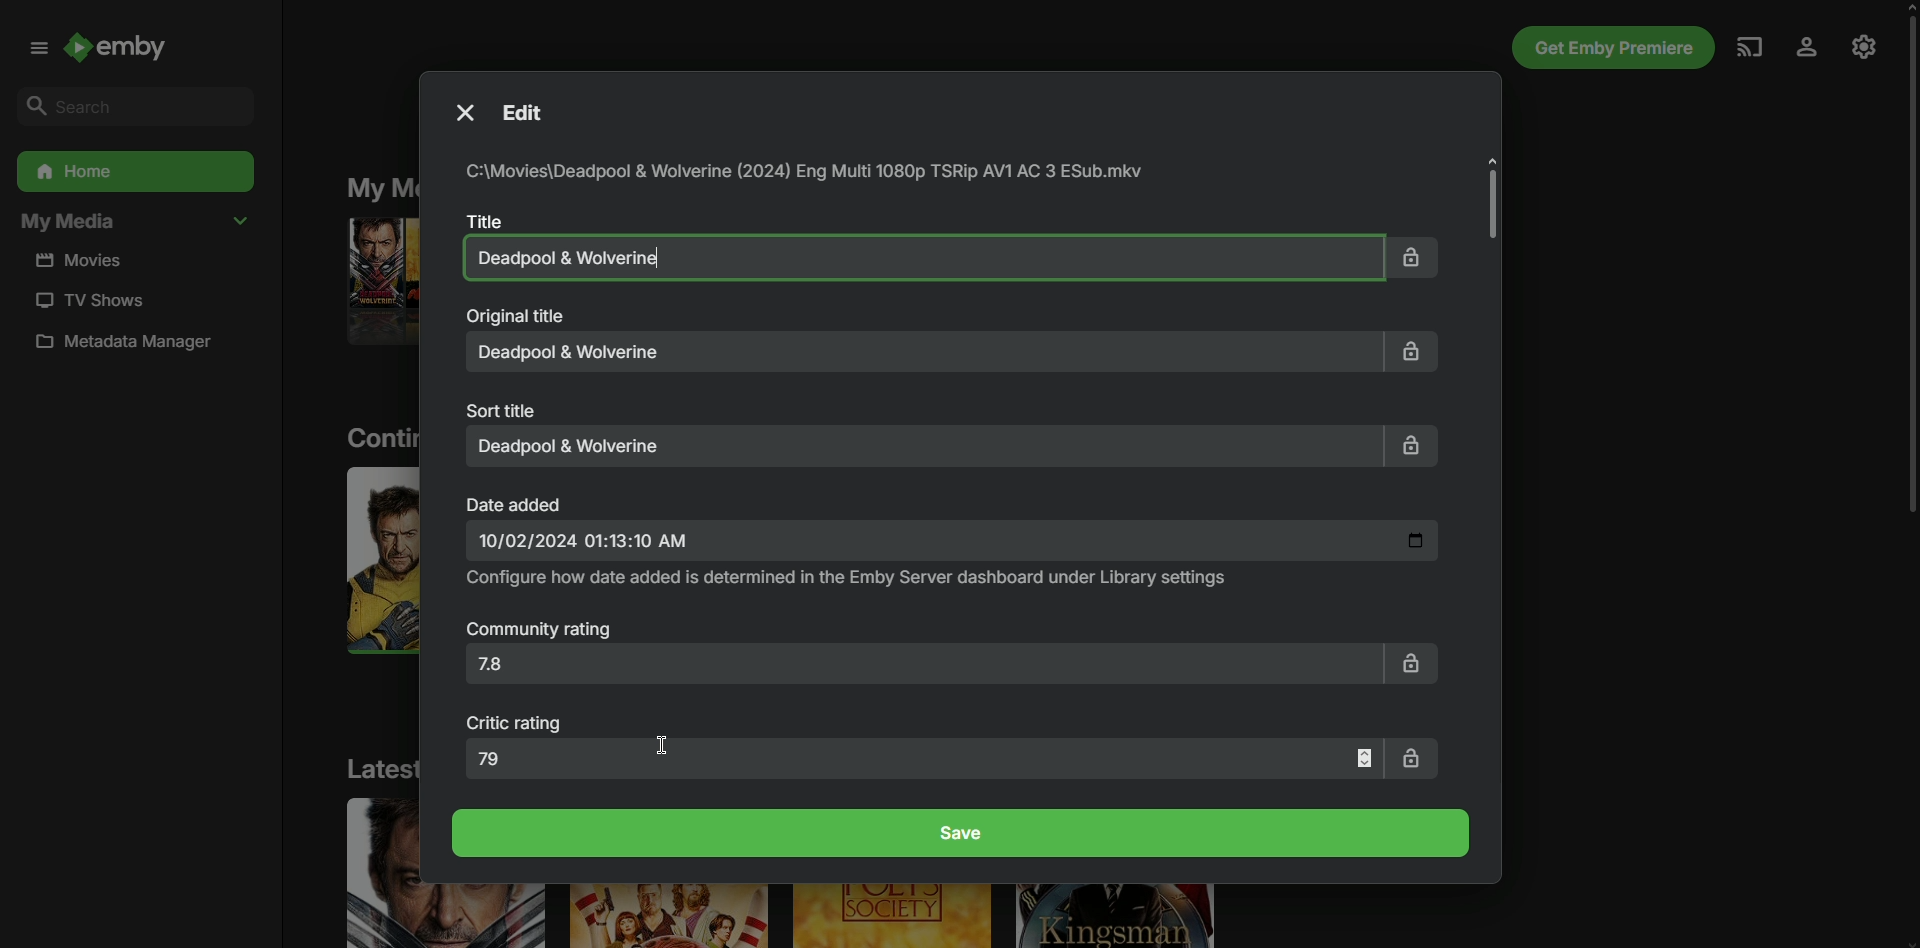  What do you see at coordinates (1864, 45) in the screenshot?
I see `Settings` at bounding box center [1864, 45].